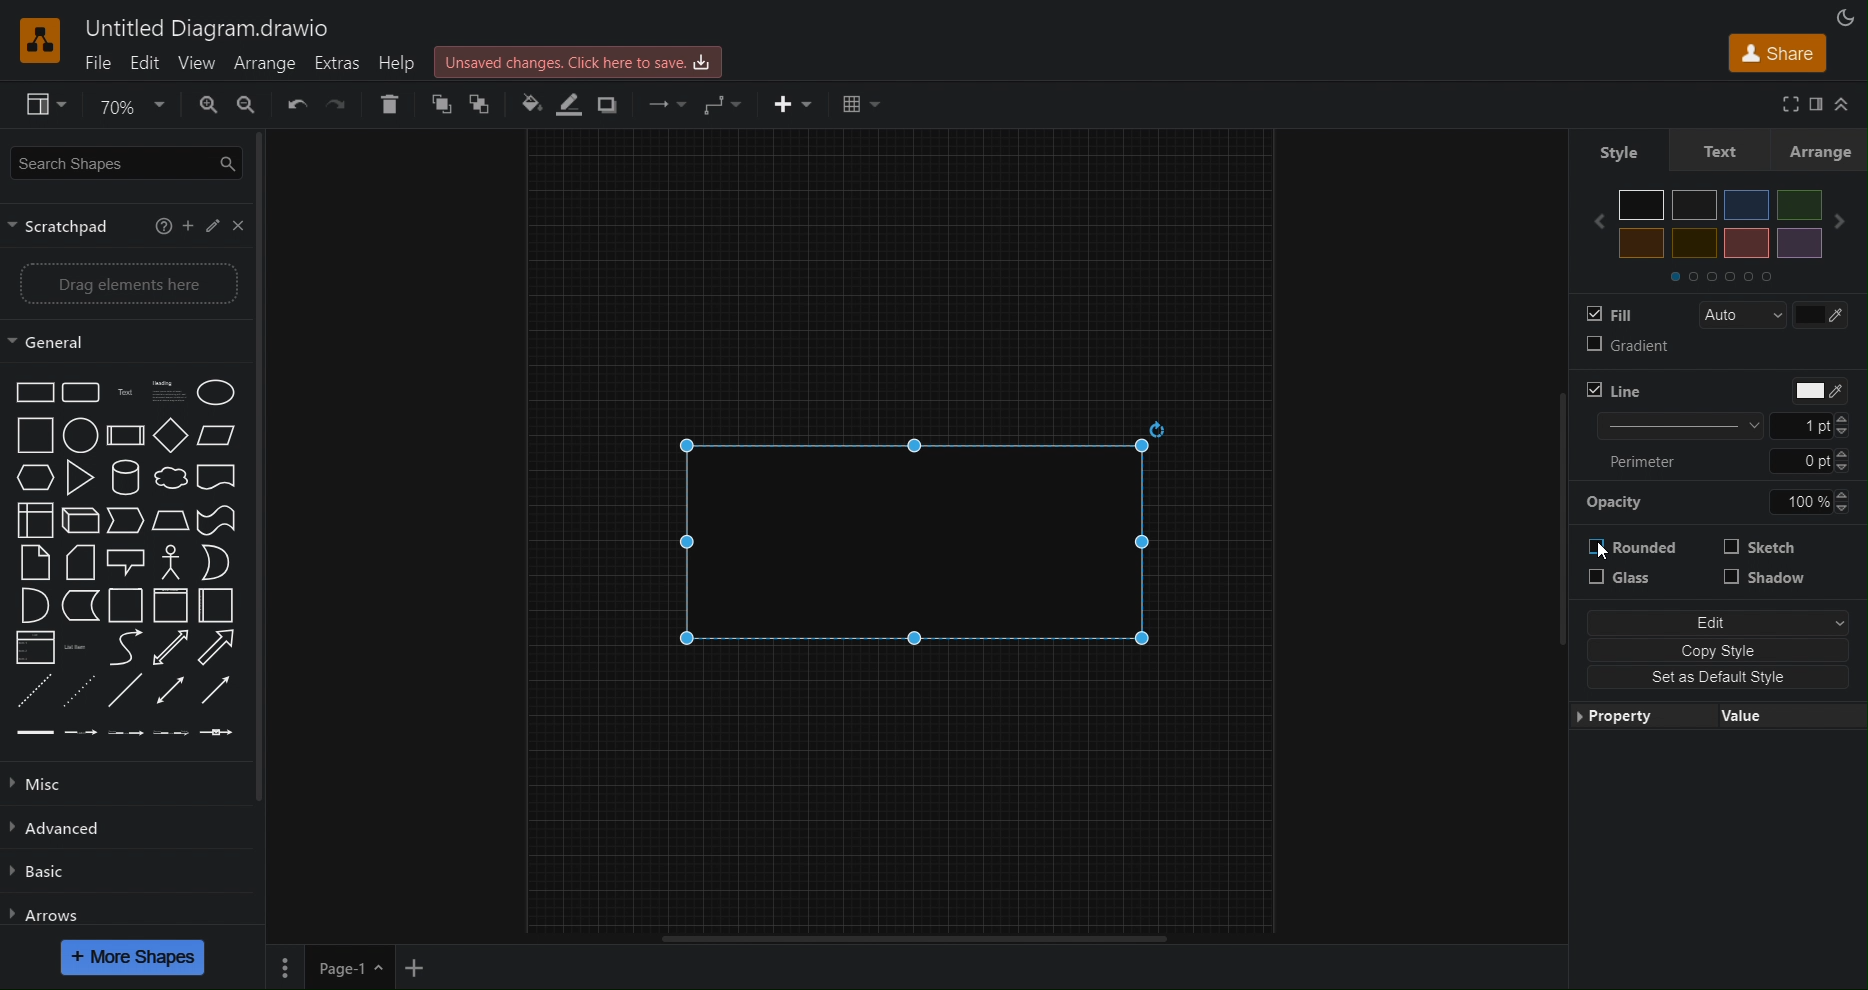 The image size is (1868, 990). I want to click on Sketch, so click(1765, 549).